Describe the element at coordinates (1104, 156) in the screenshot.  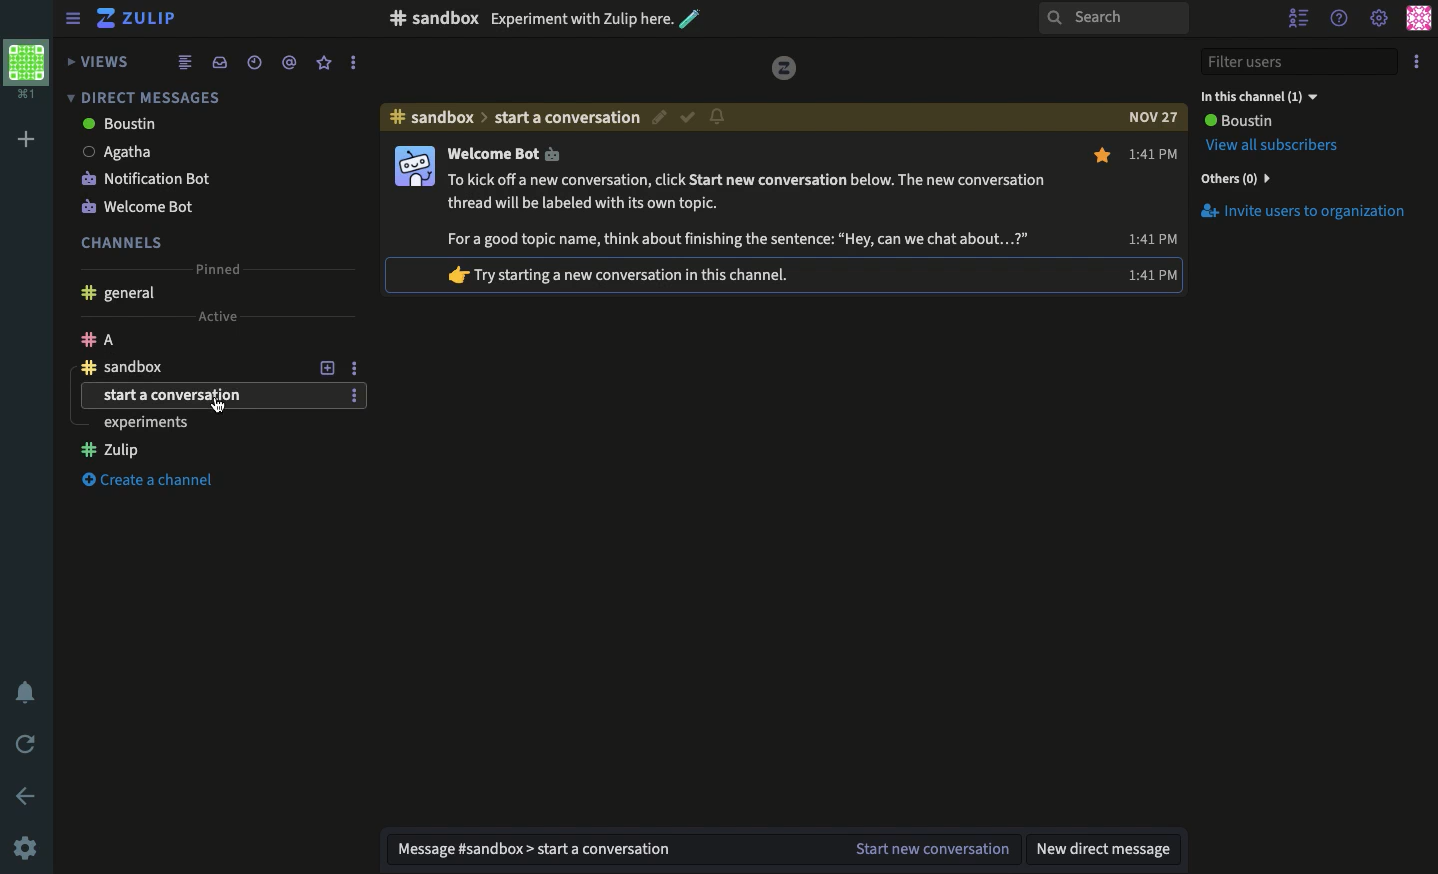
I see `Favorite` at that location.